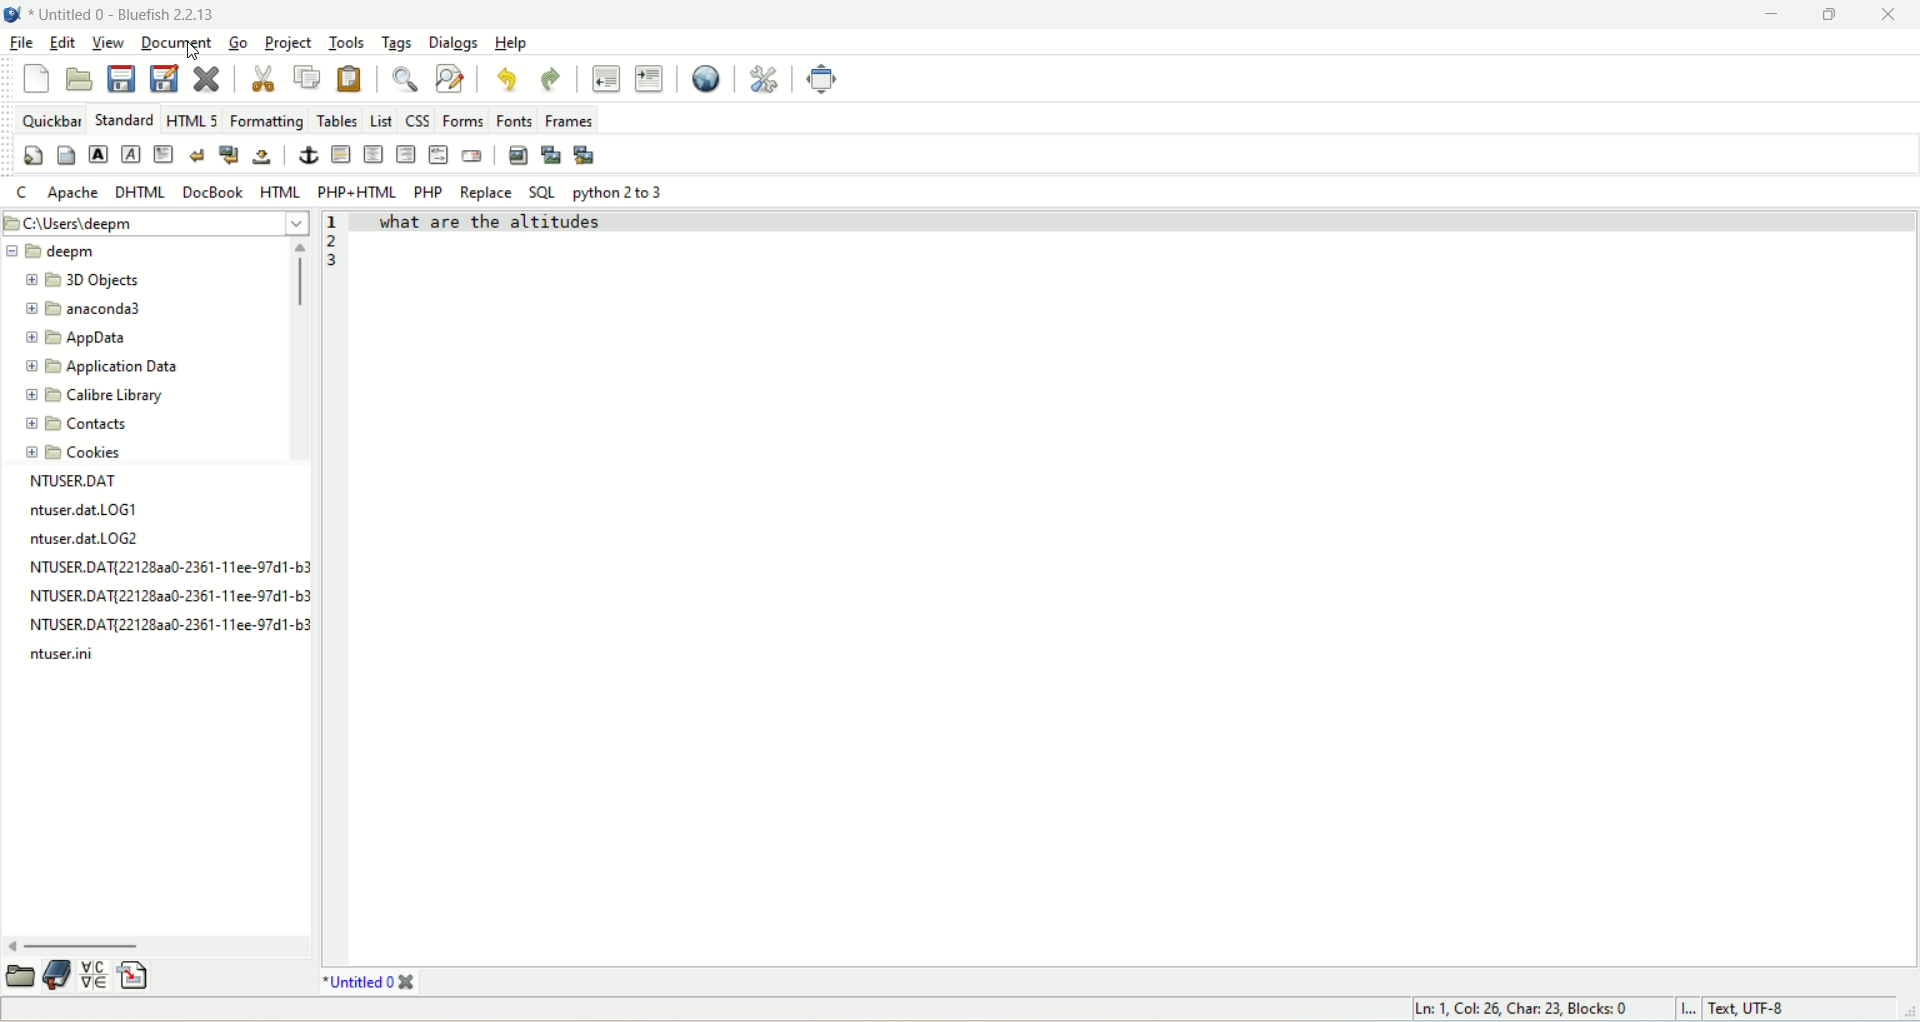 The width and height of the screenshot is (1920, 1022). Describe the element at coordinates (348, 43) in the screenshot. I see `tools` at that location.